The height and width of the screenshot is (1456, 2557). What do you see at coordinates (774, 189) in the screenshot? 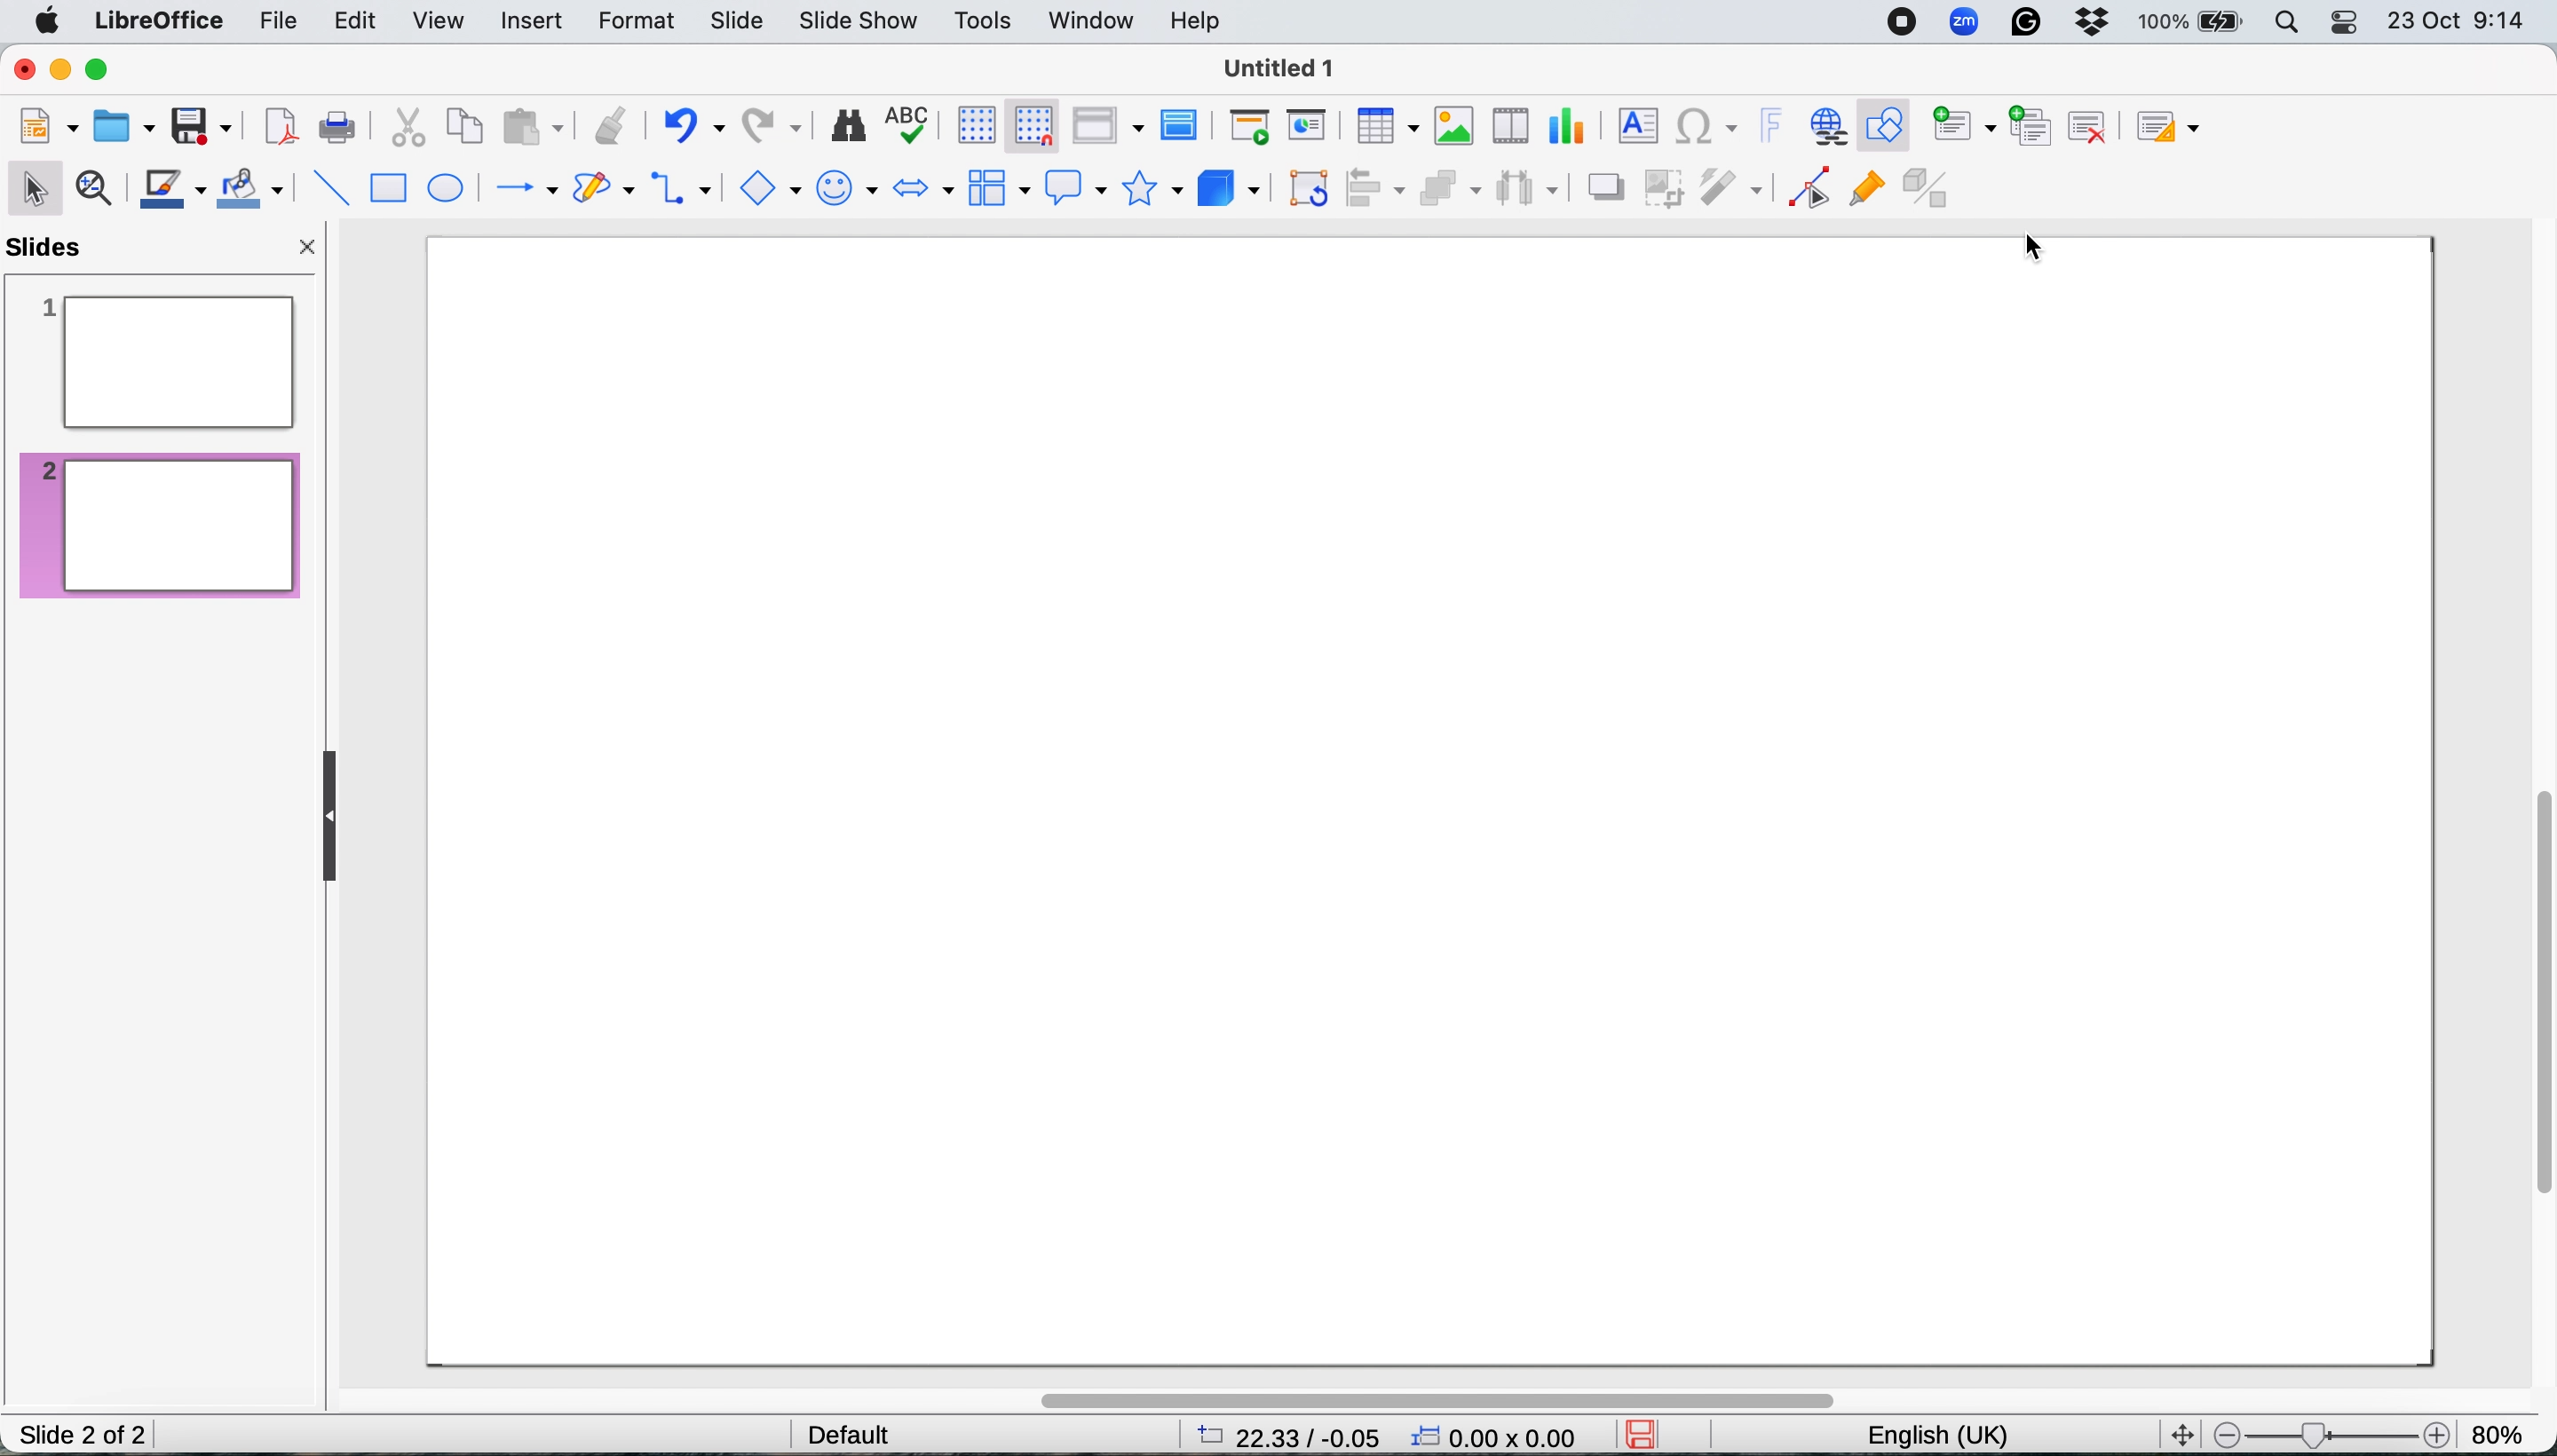
I see `basic shapes` at bounding box center [774, 189].